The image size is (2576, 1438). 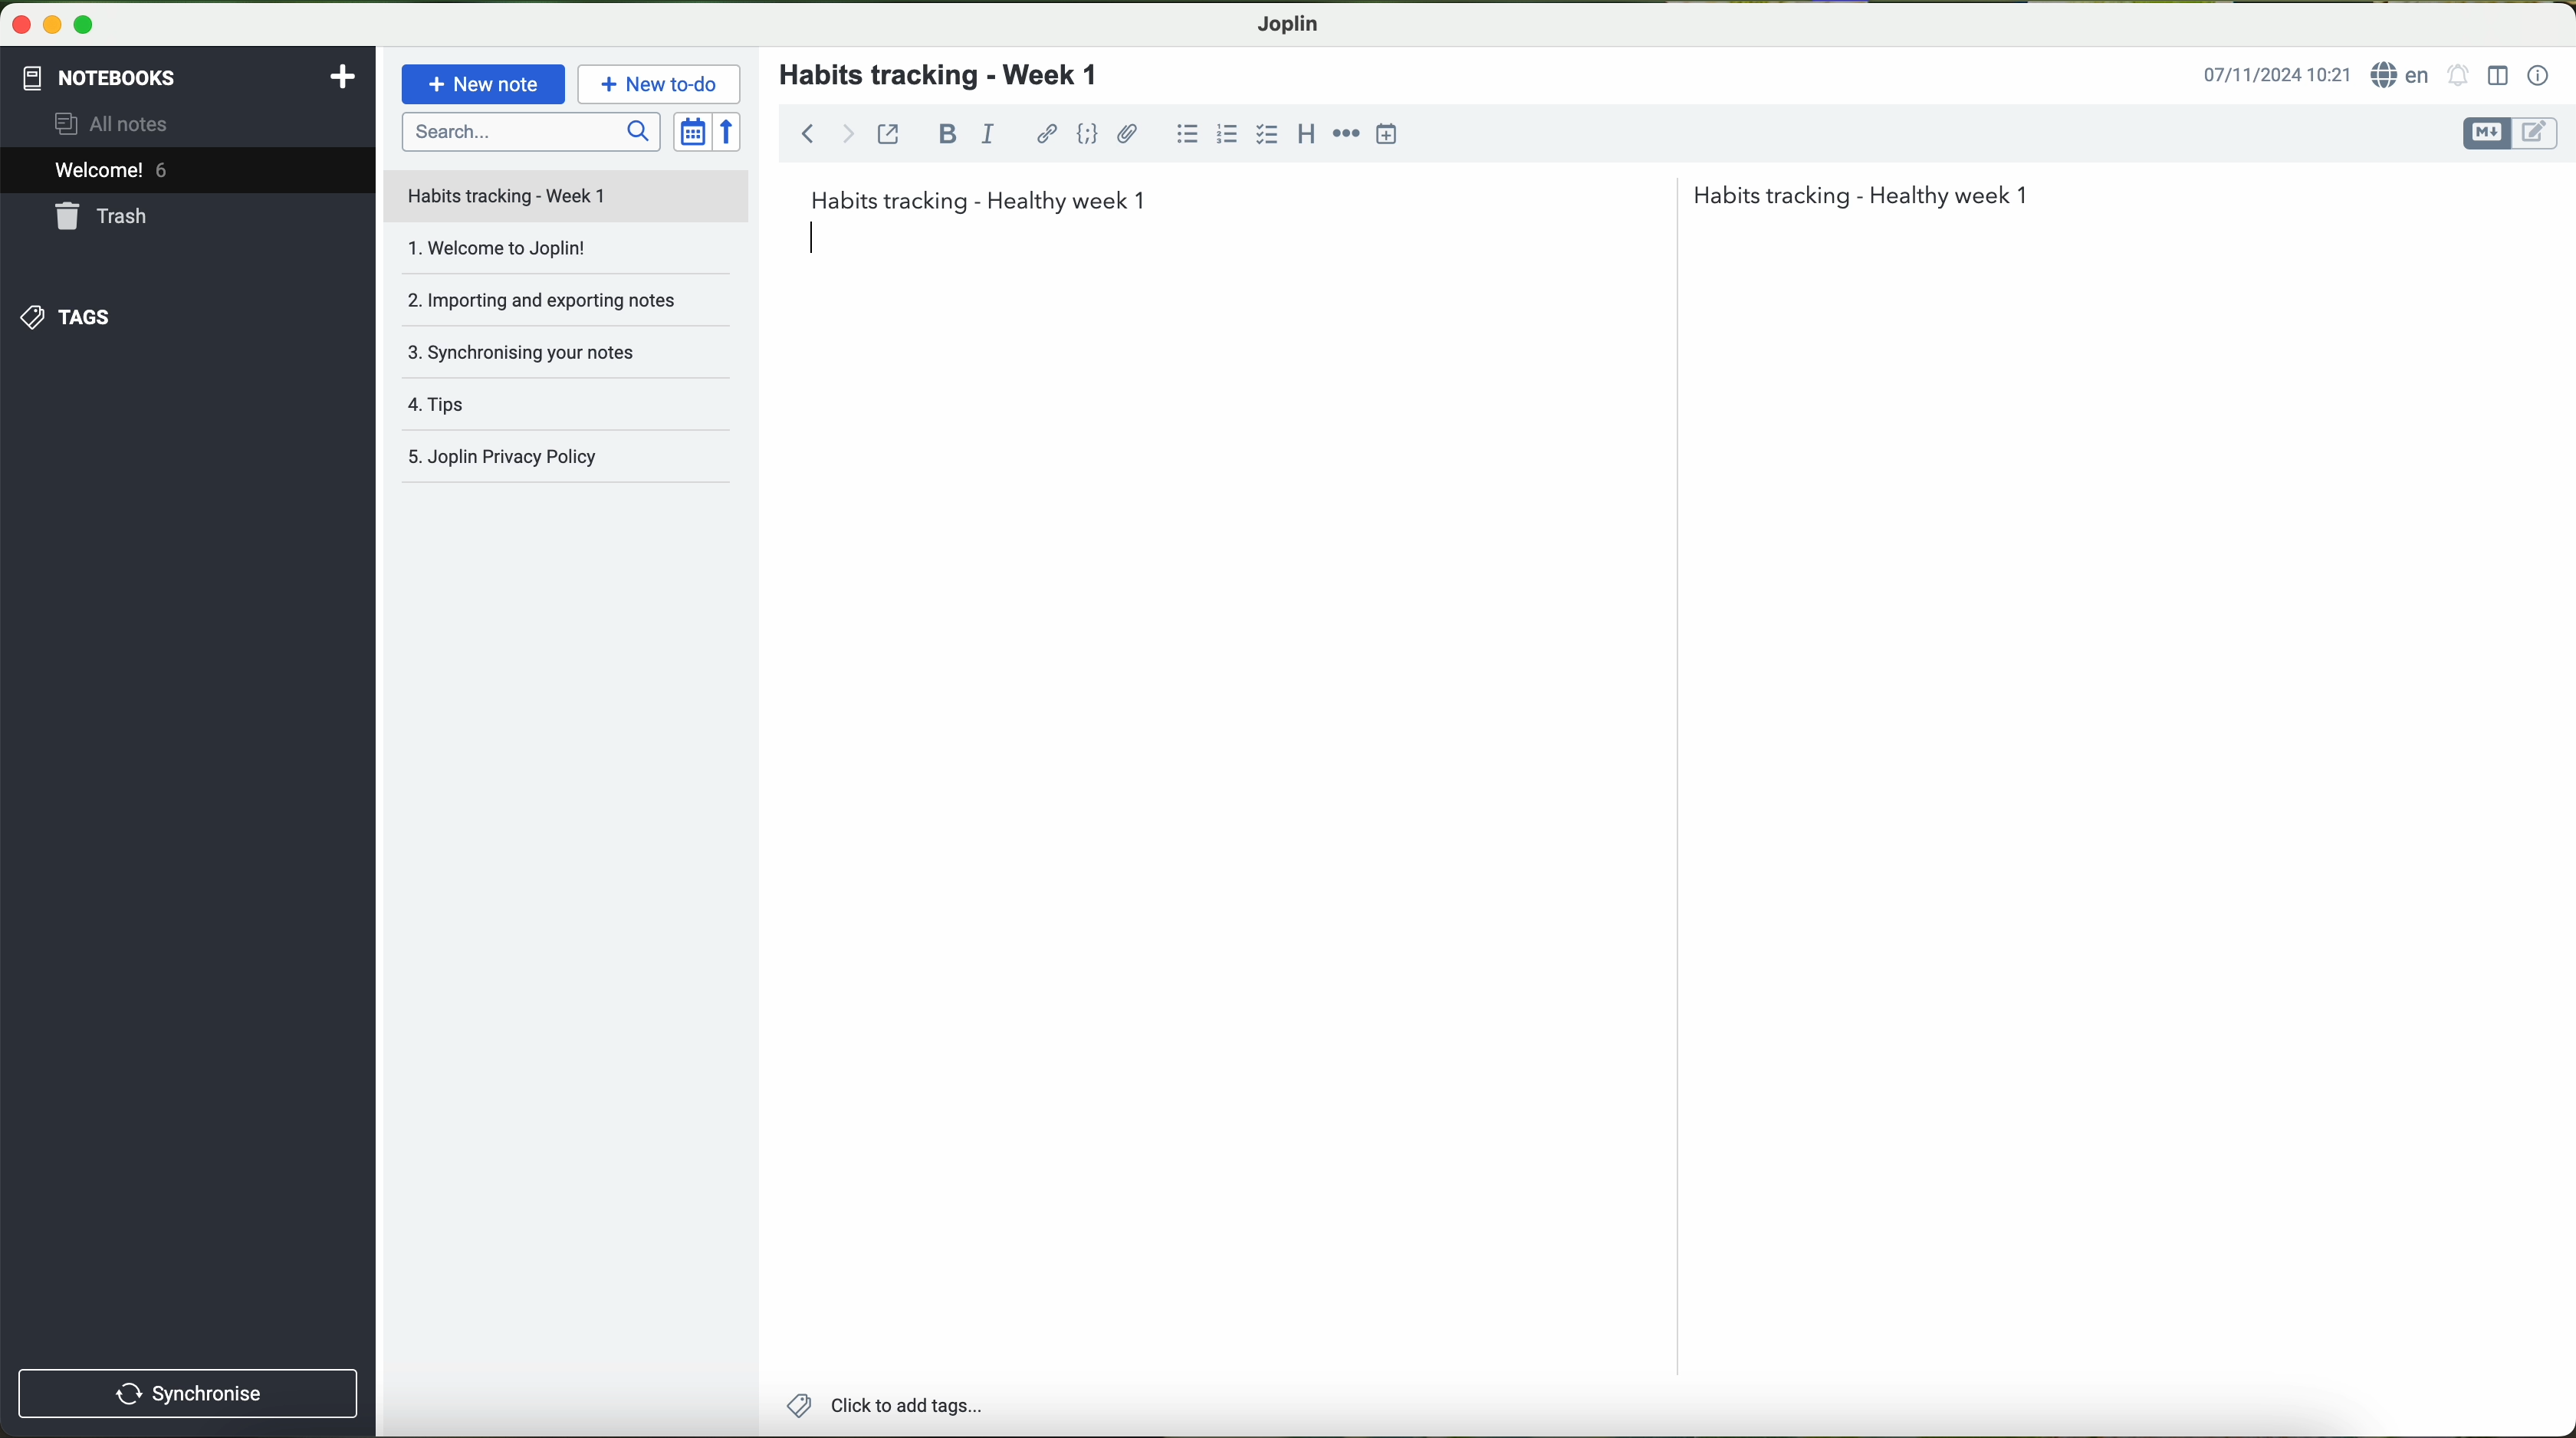 What do you see at coordinates (105, 216) in the screenshot?
I see `trash` at bounding box center [105, 216].